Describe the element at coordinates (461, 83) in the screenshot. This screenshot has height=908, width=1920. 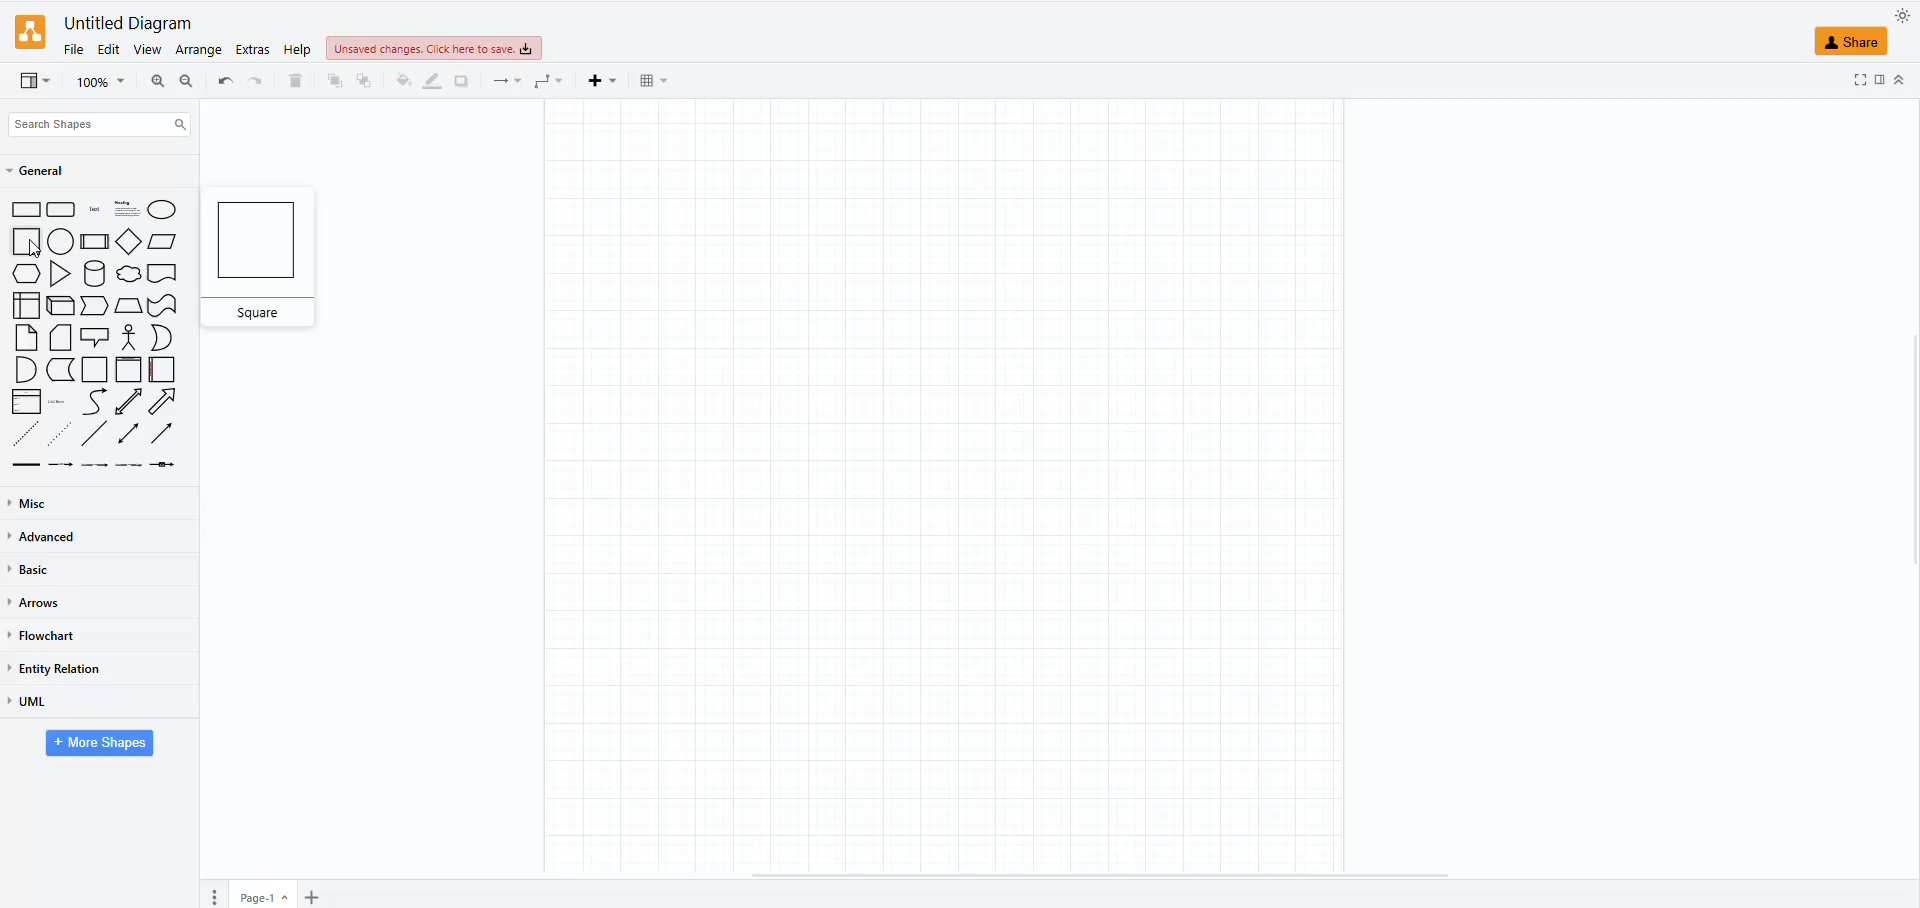
I see `shadow` at that location.